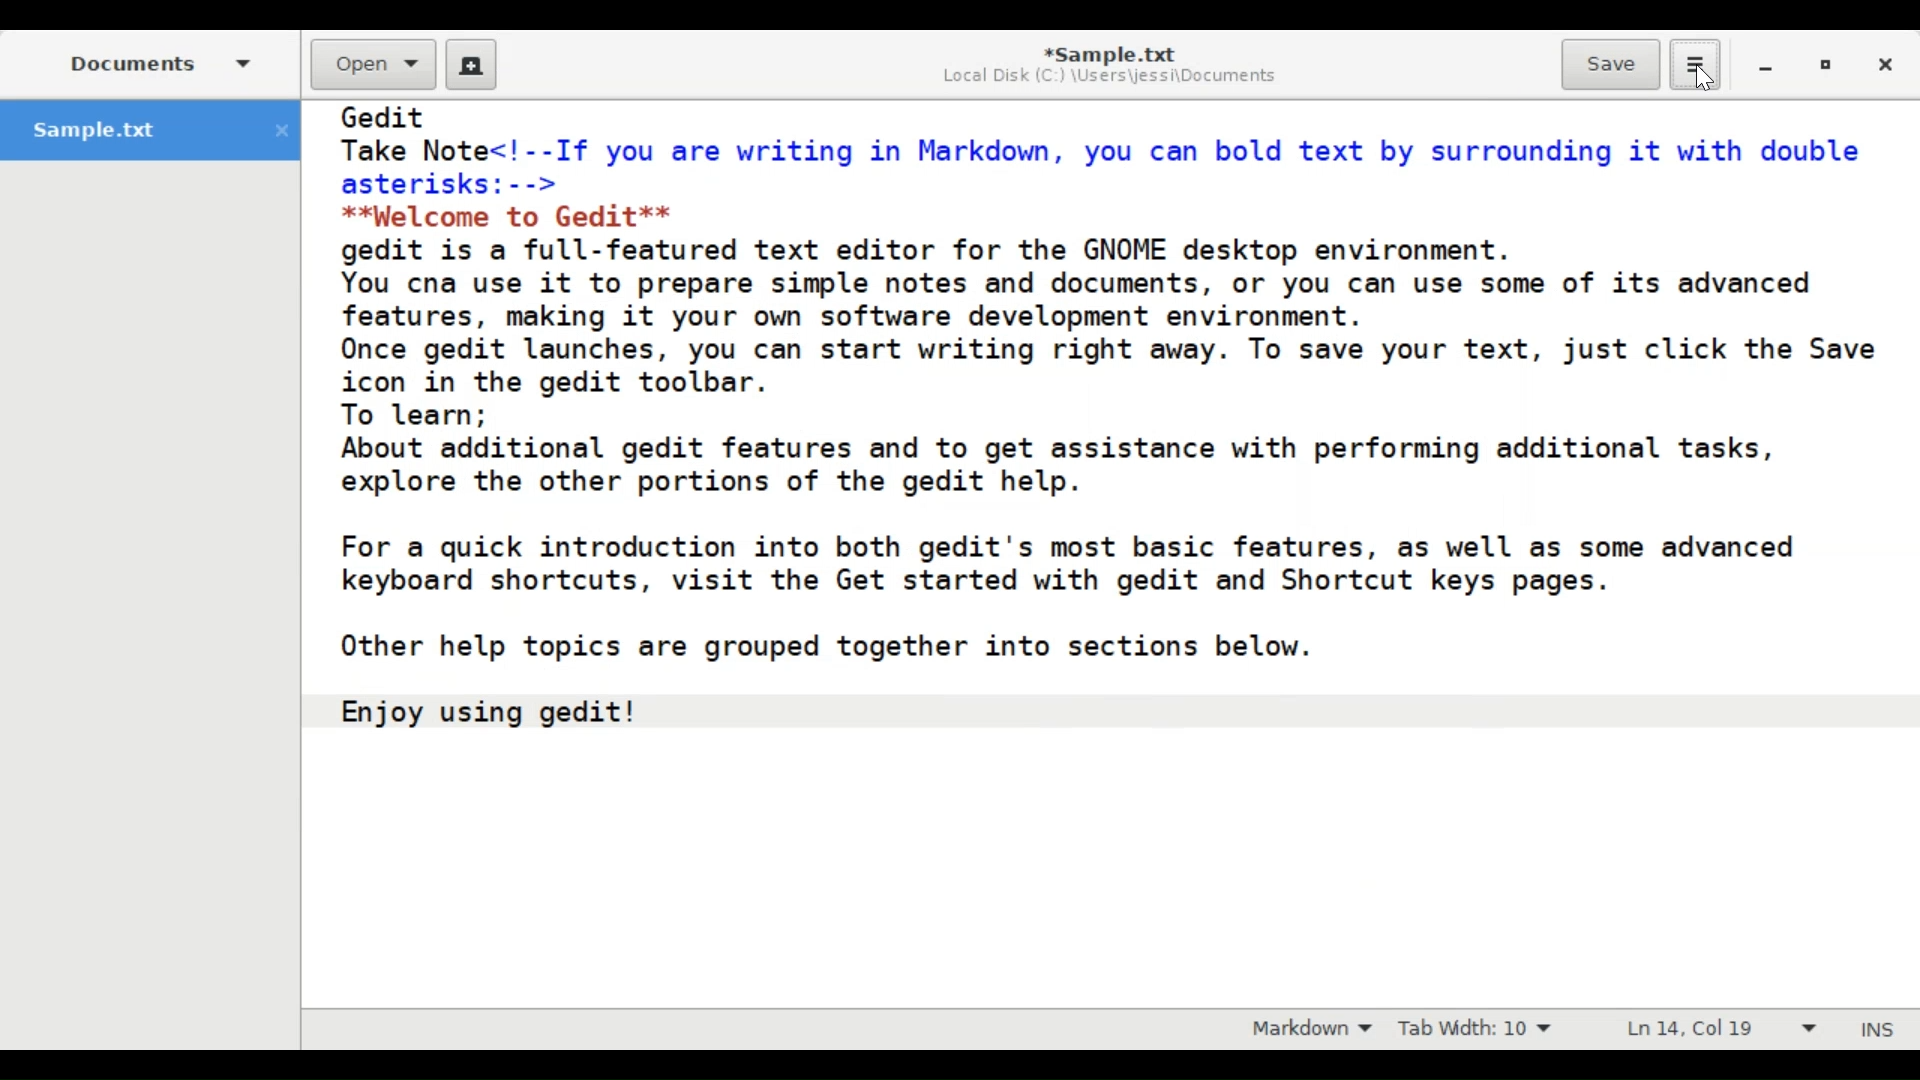  I want to click on Sample.txt, so click(150, 131).